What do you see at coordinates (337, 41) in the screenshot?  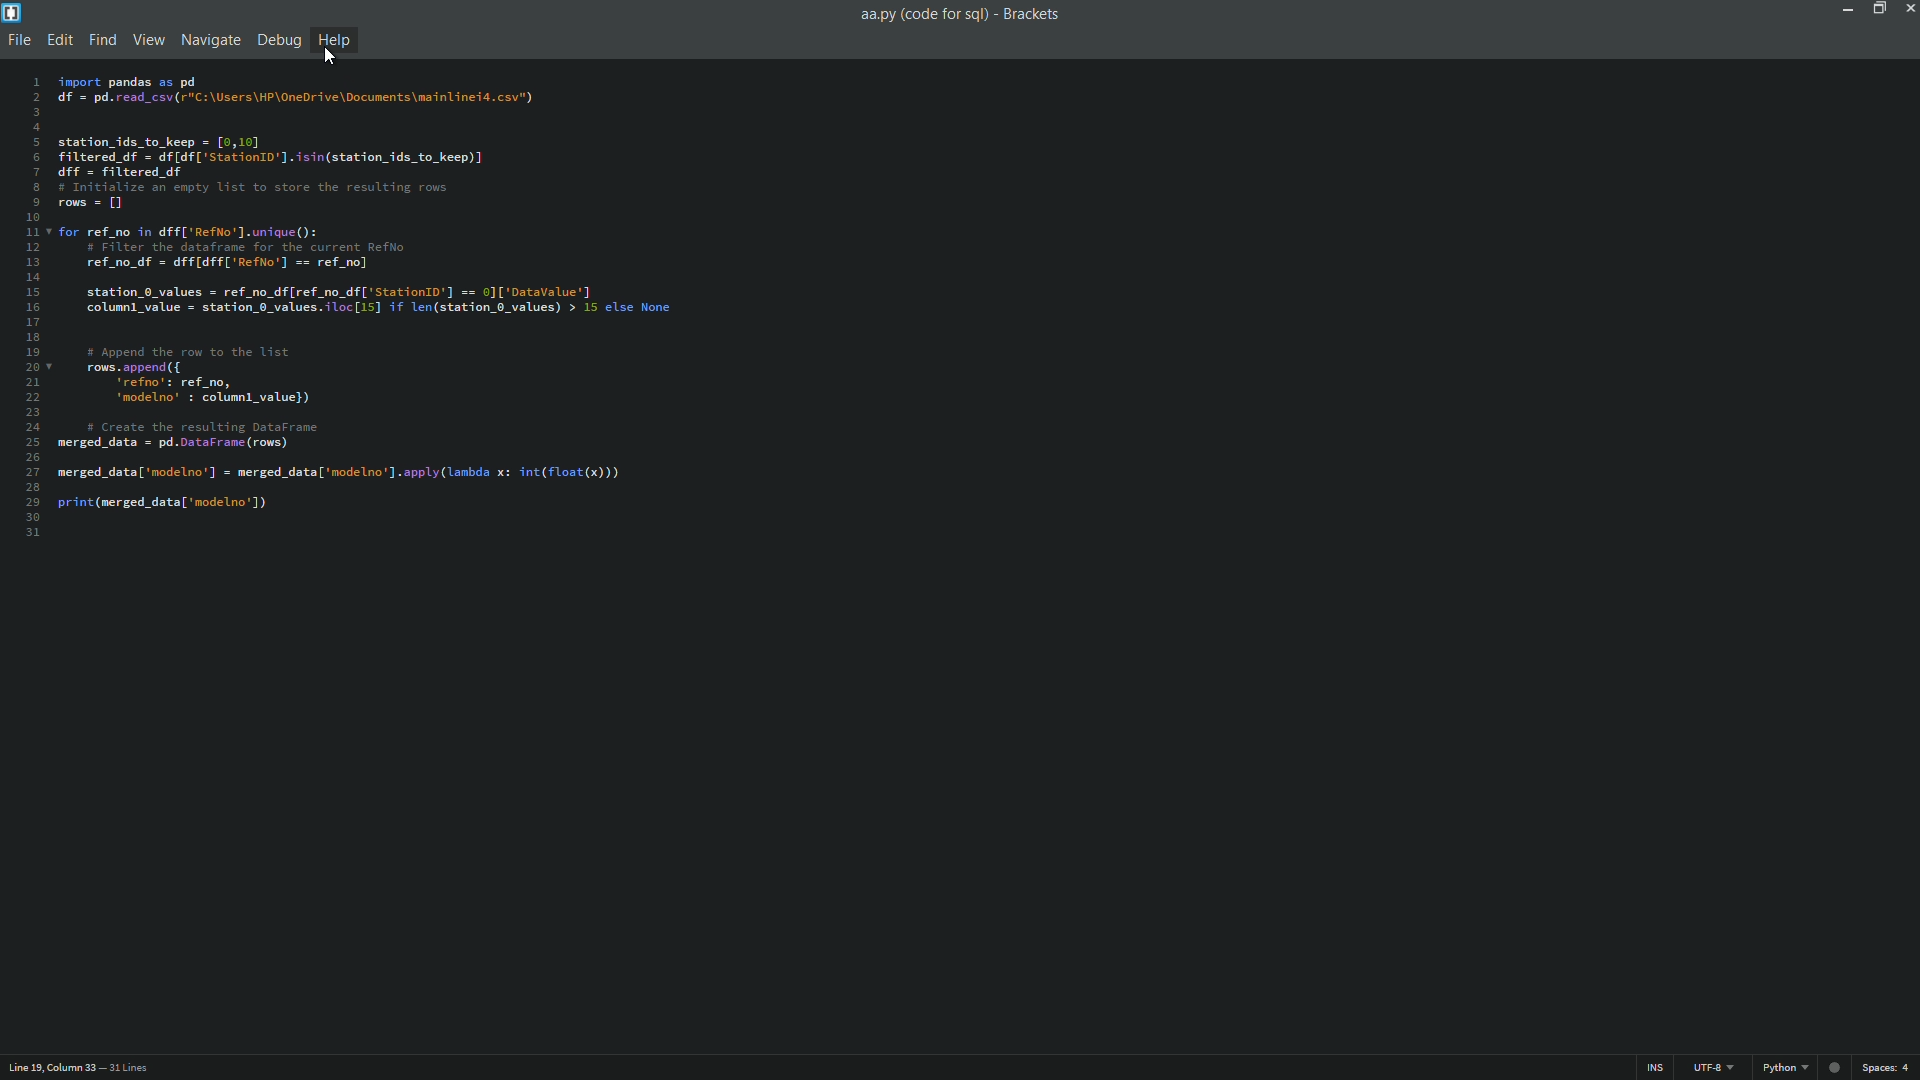 I see `help menu` at bounding box center [337, 41].